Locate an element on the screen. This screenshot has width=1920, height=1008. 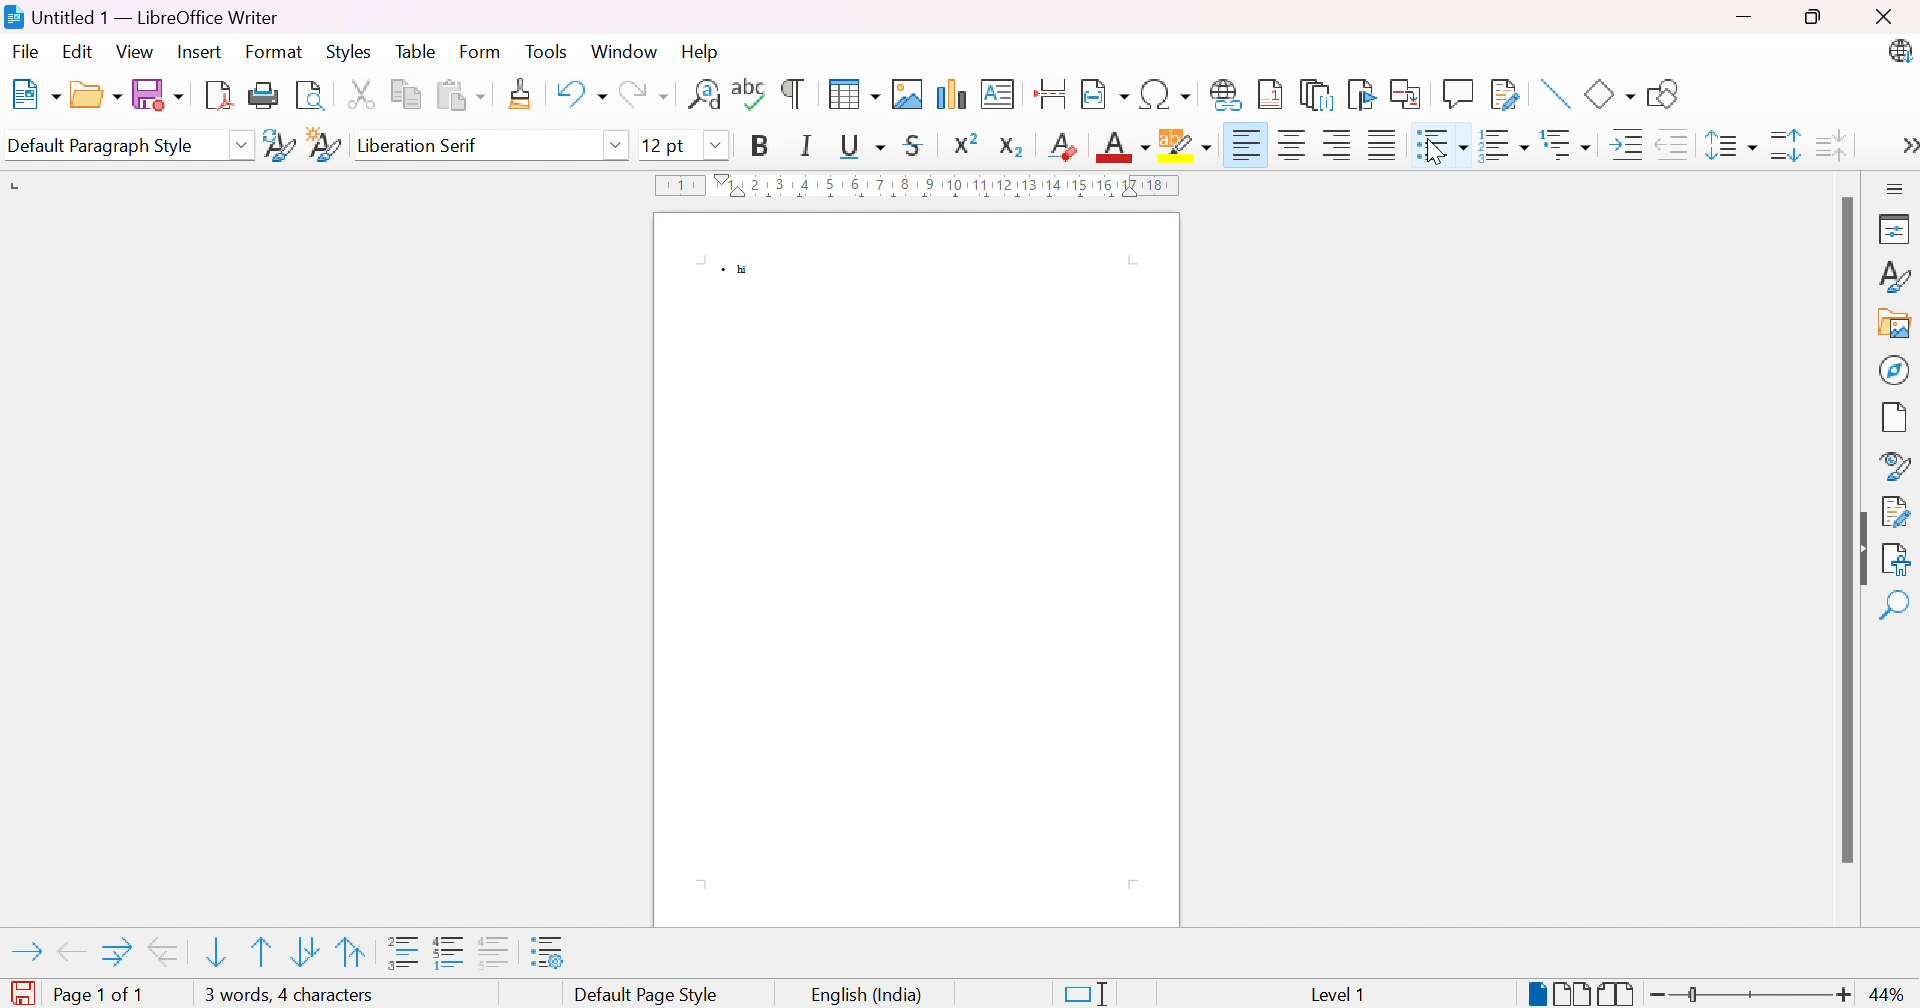
New is located at coordinates (35, 92).